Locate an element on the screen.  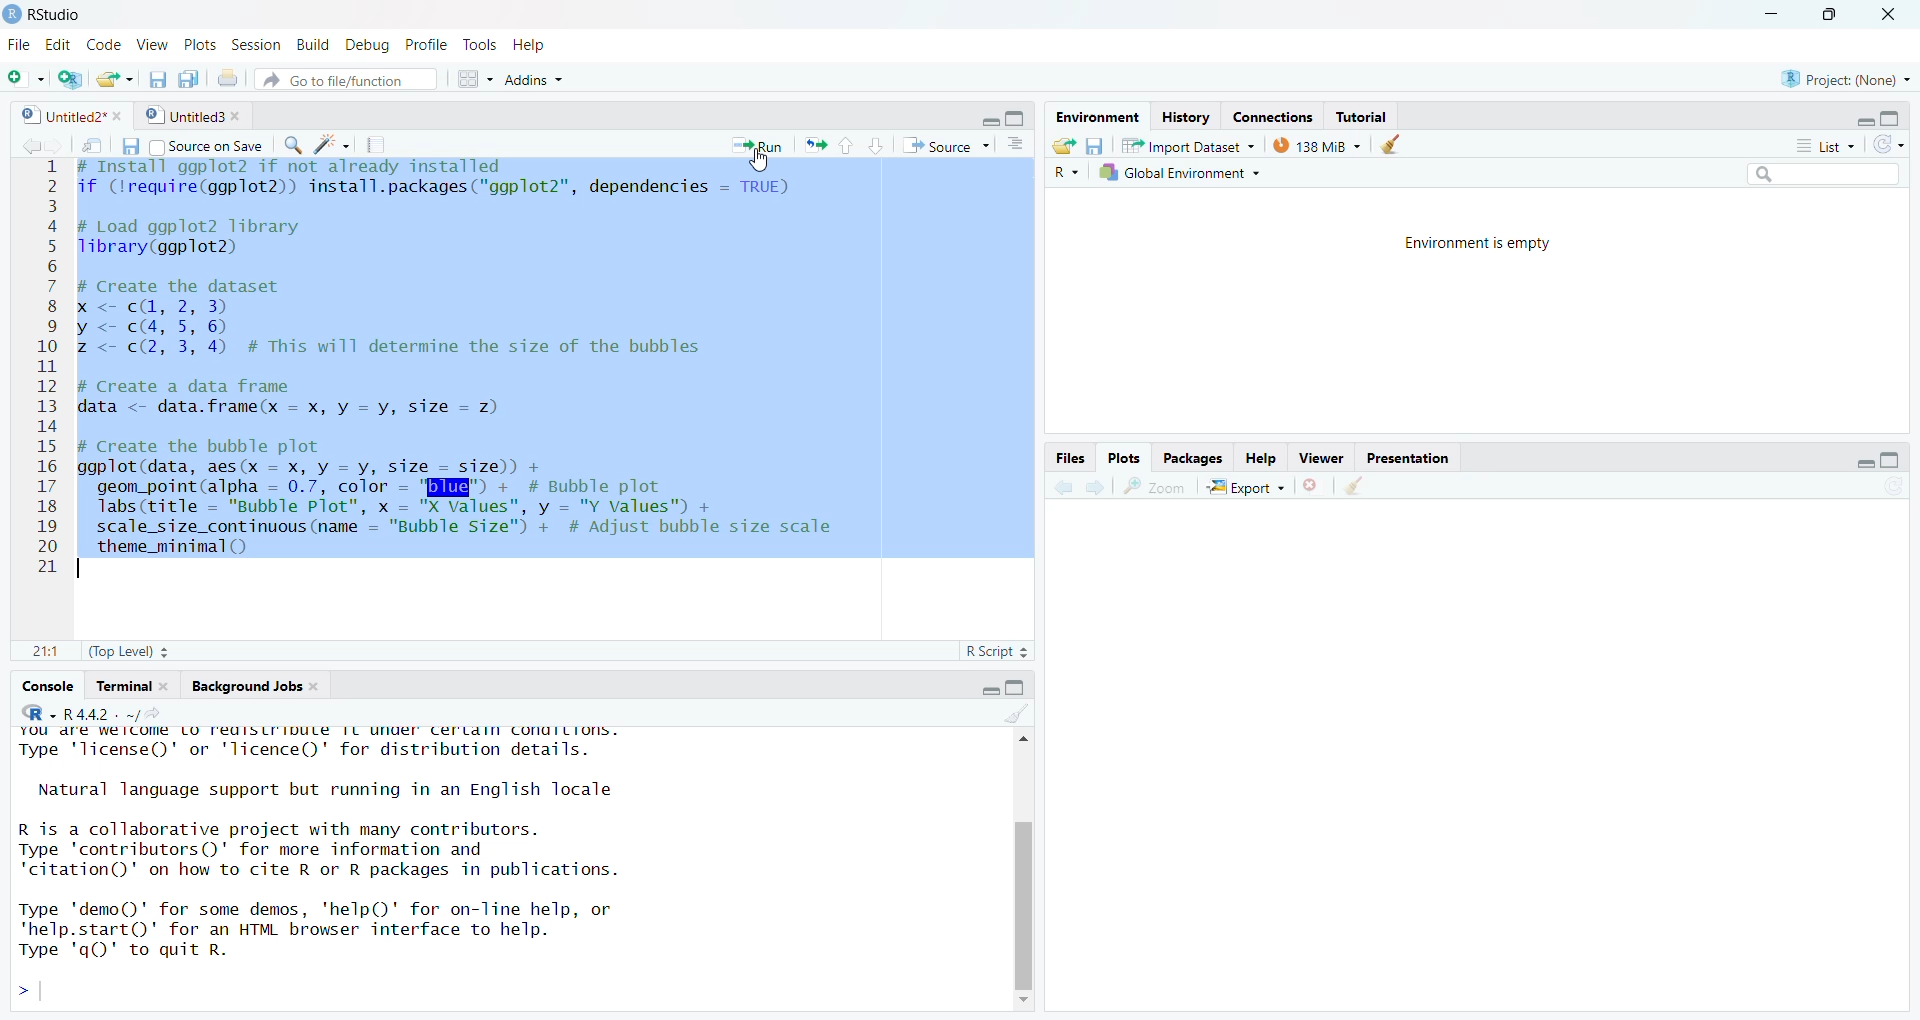
show documents lines is located at coordinates (1018, 141).